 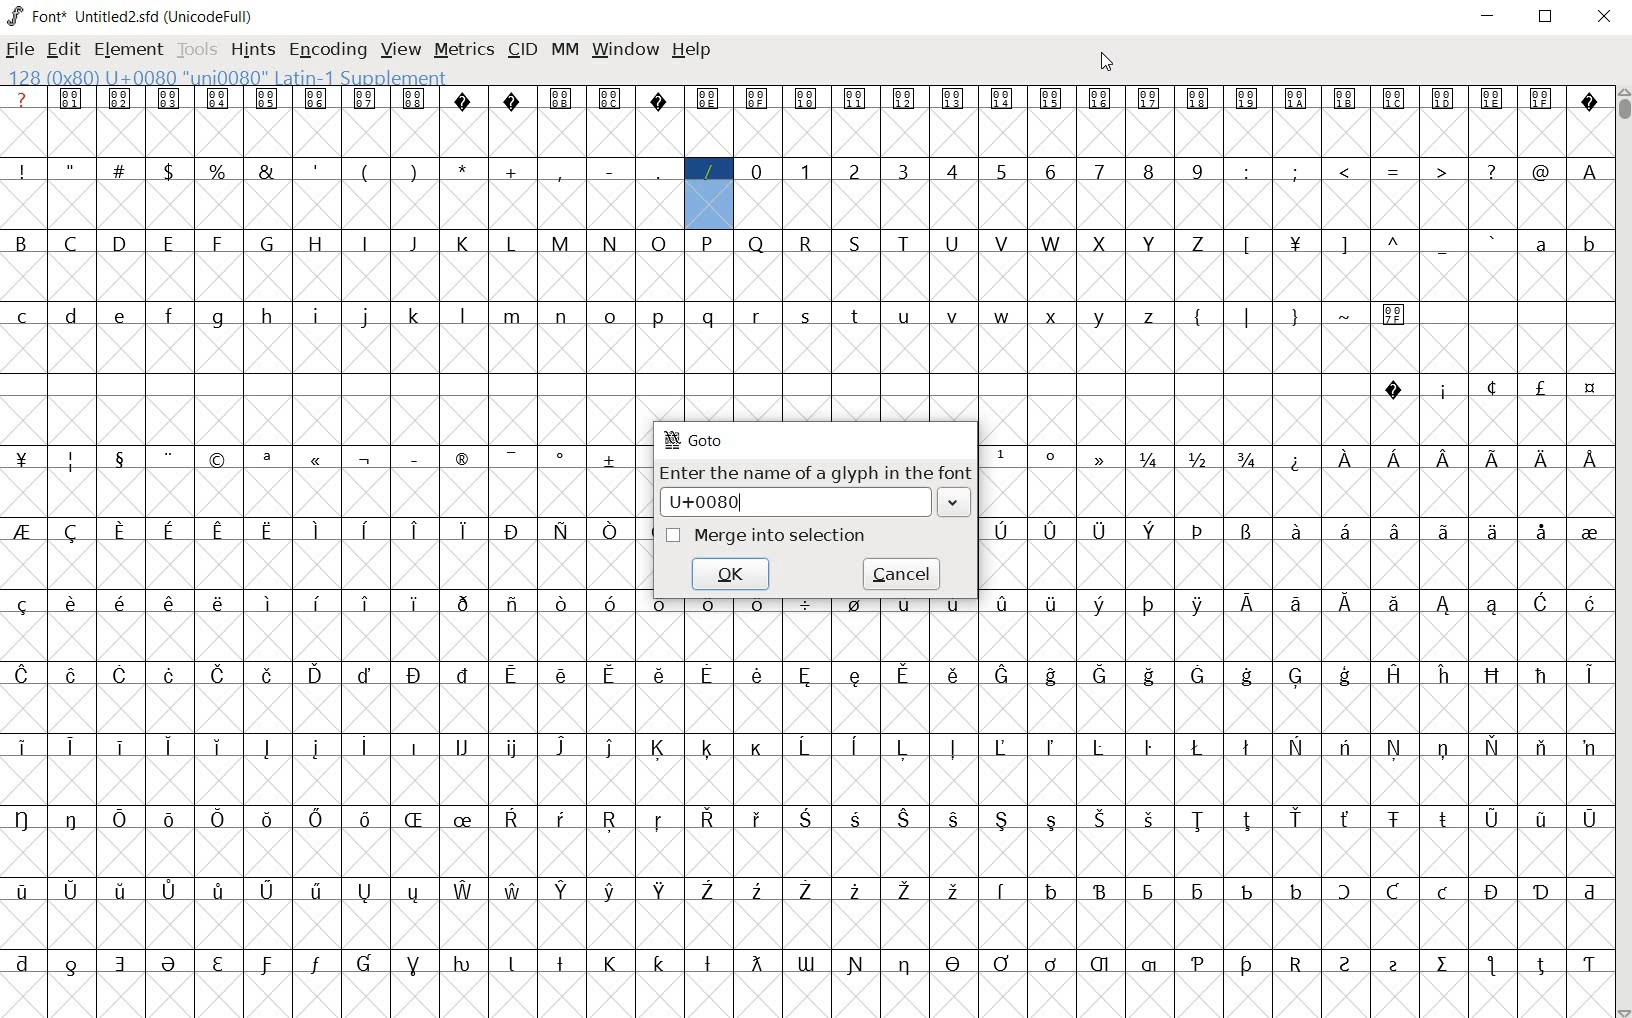 I want to click on VIEW, so click(x=401, y=47).